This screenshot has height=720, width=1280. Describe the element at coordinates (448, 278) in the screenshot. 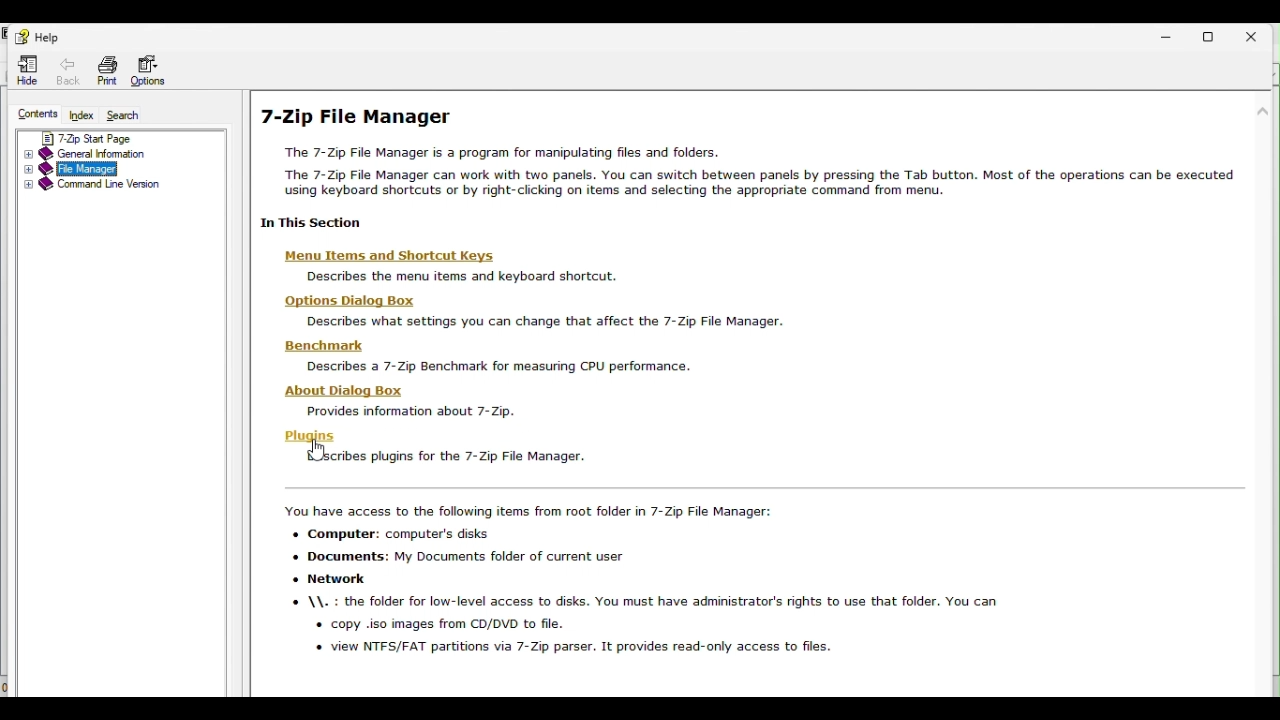

I see `text` at that location.